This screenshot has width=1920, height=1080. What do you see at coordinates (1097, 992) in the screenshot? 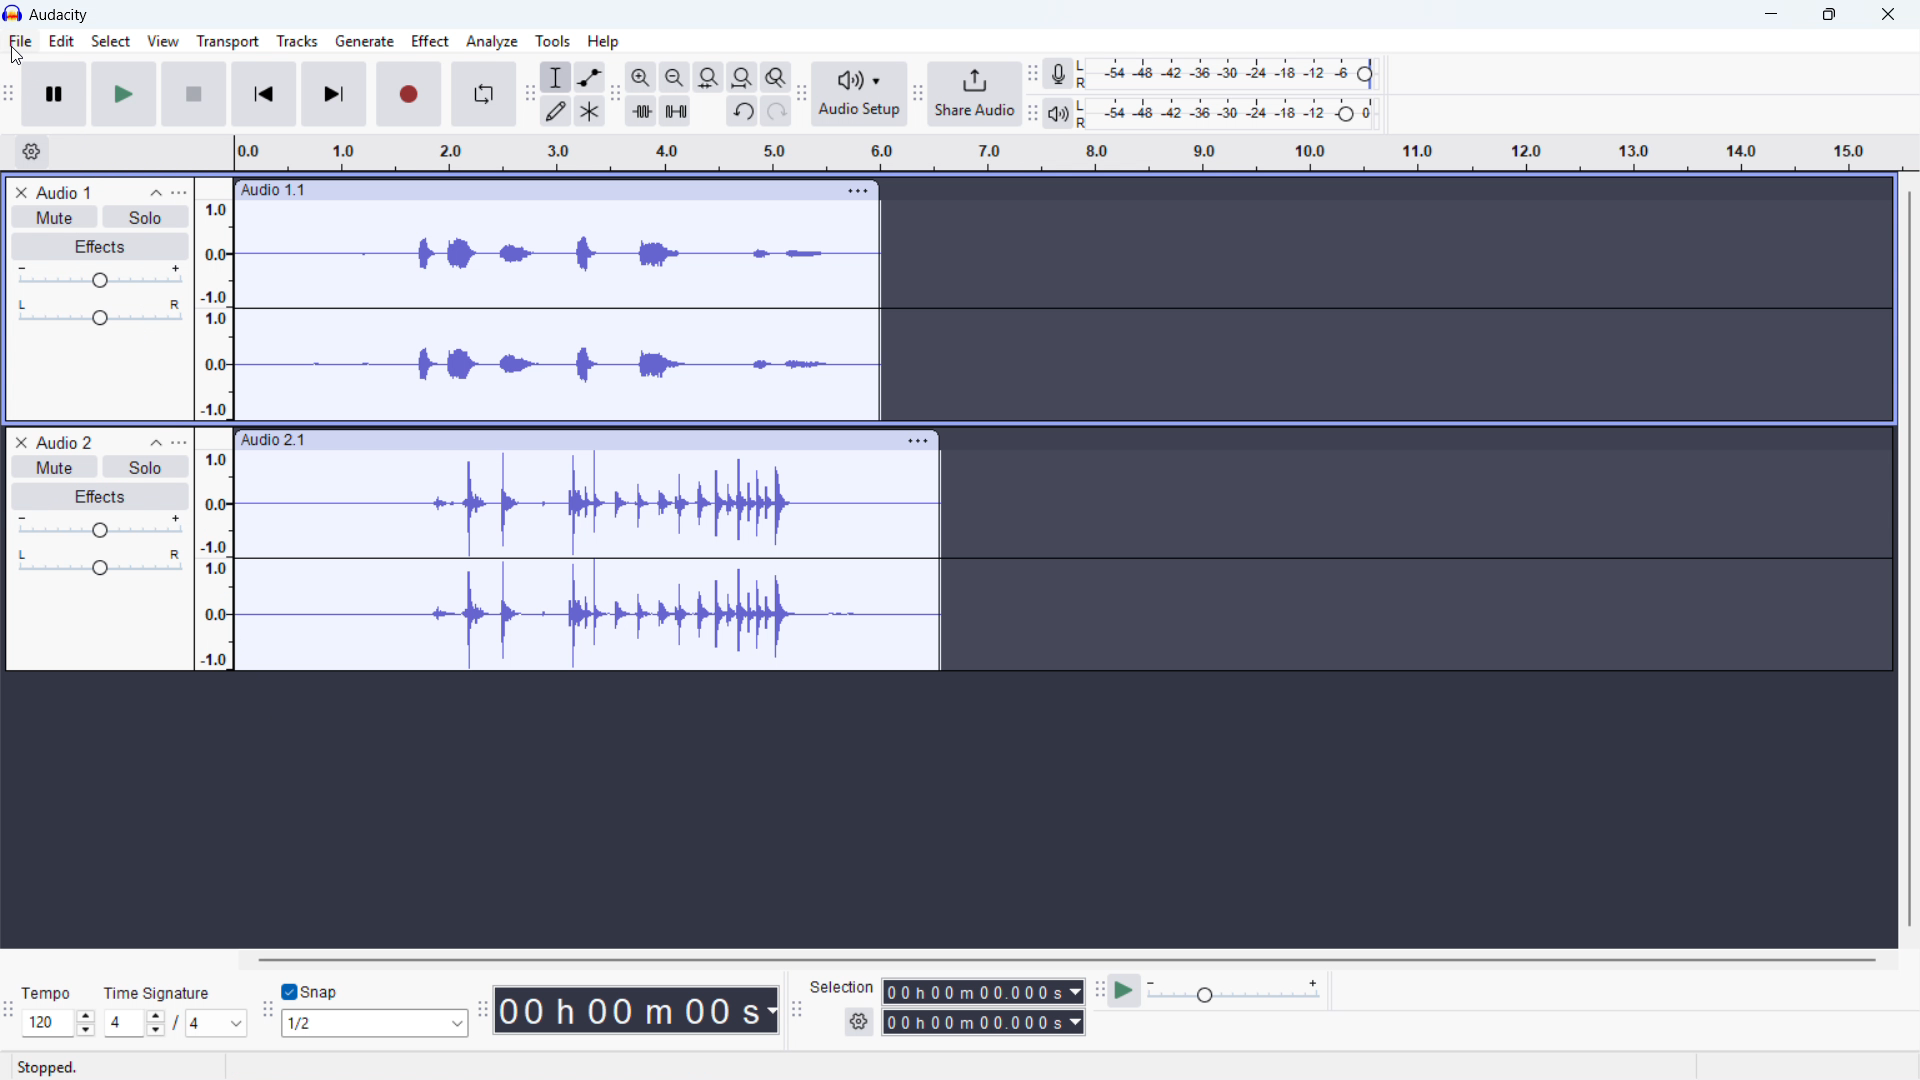
I see `Play at speed toolbar` at bounding box center [1097, 992].